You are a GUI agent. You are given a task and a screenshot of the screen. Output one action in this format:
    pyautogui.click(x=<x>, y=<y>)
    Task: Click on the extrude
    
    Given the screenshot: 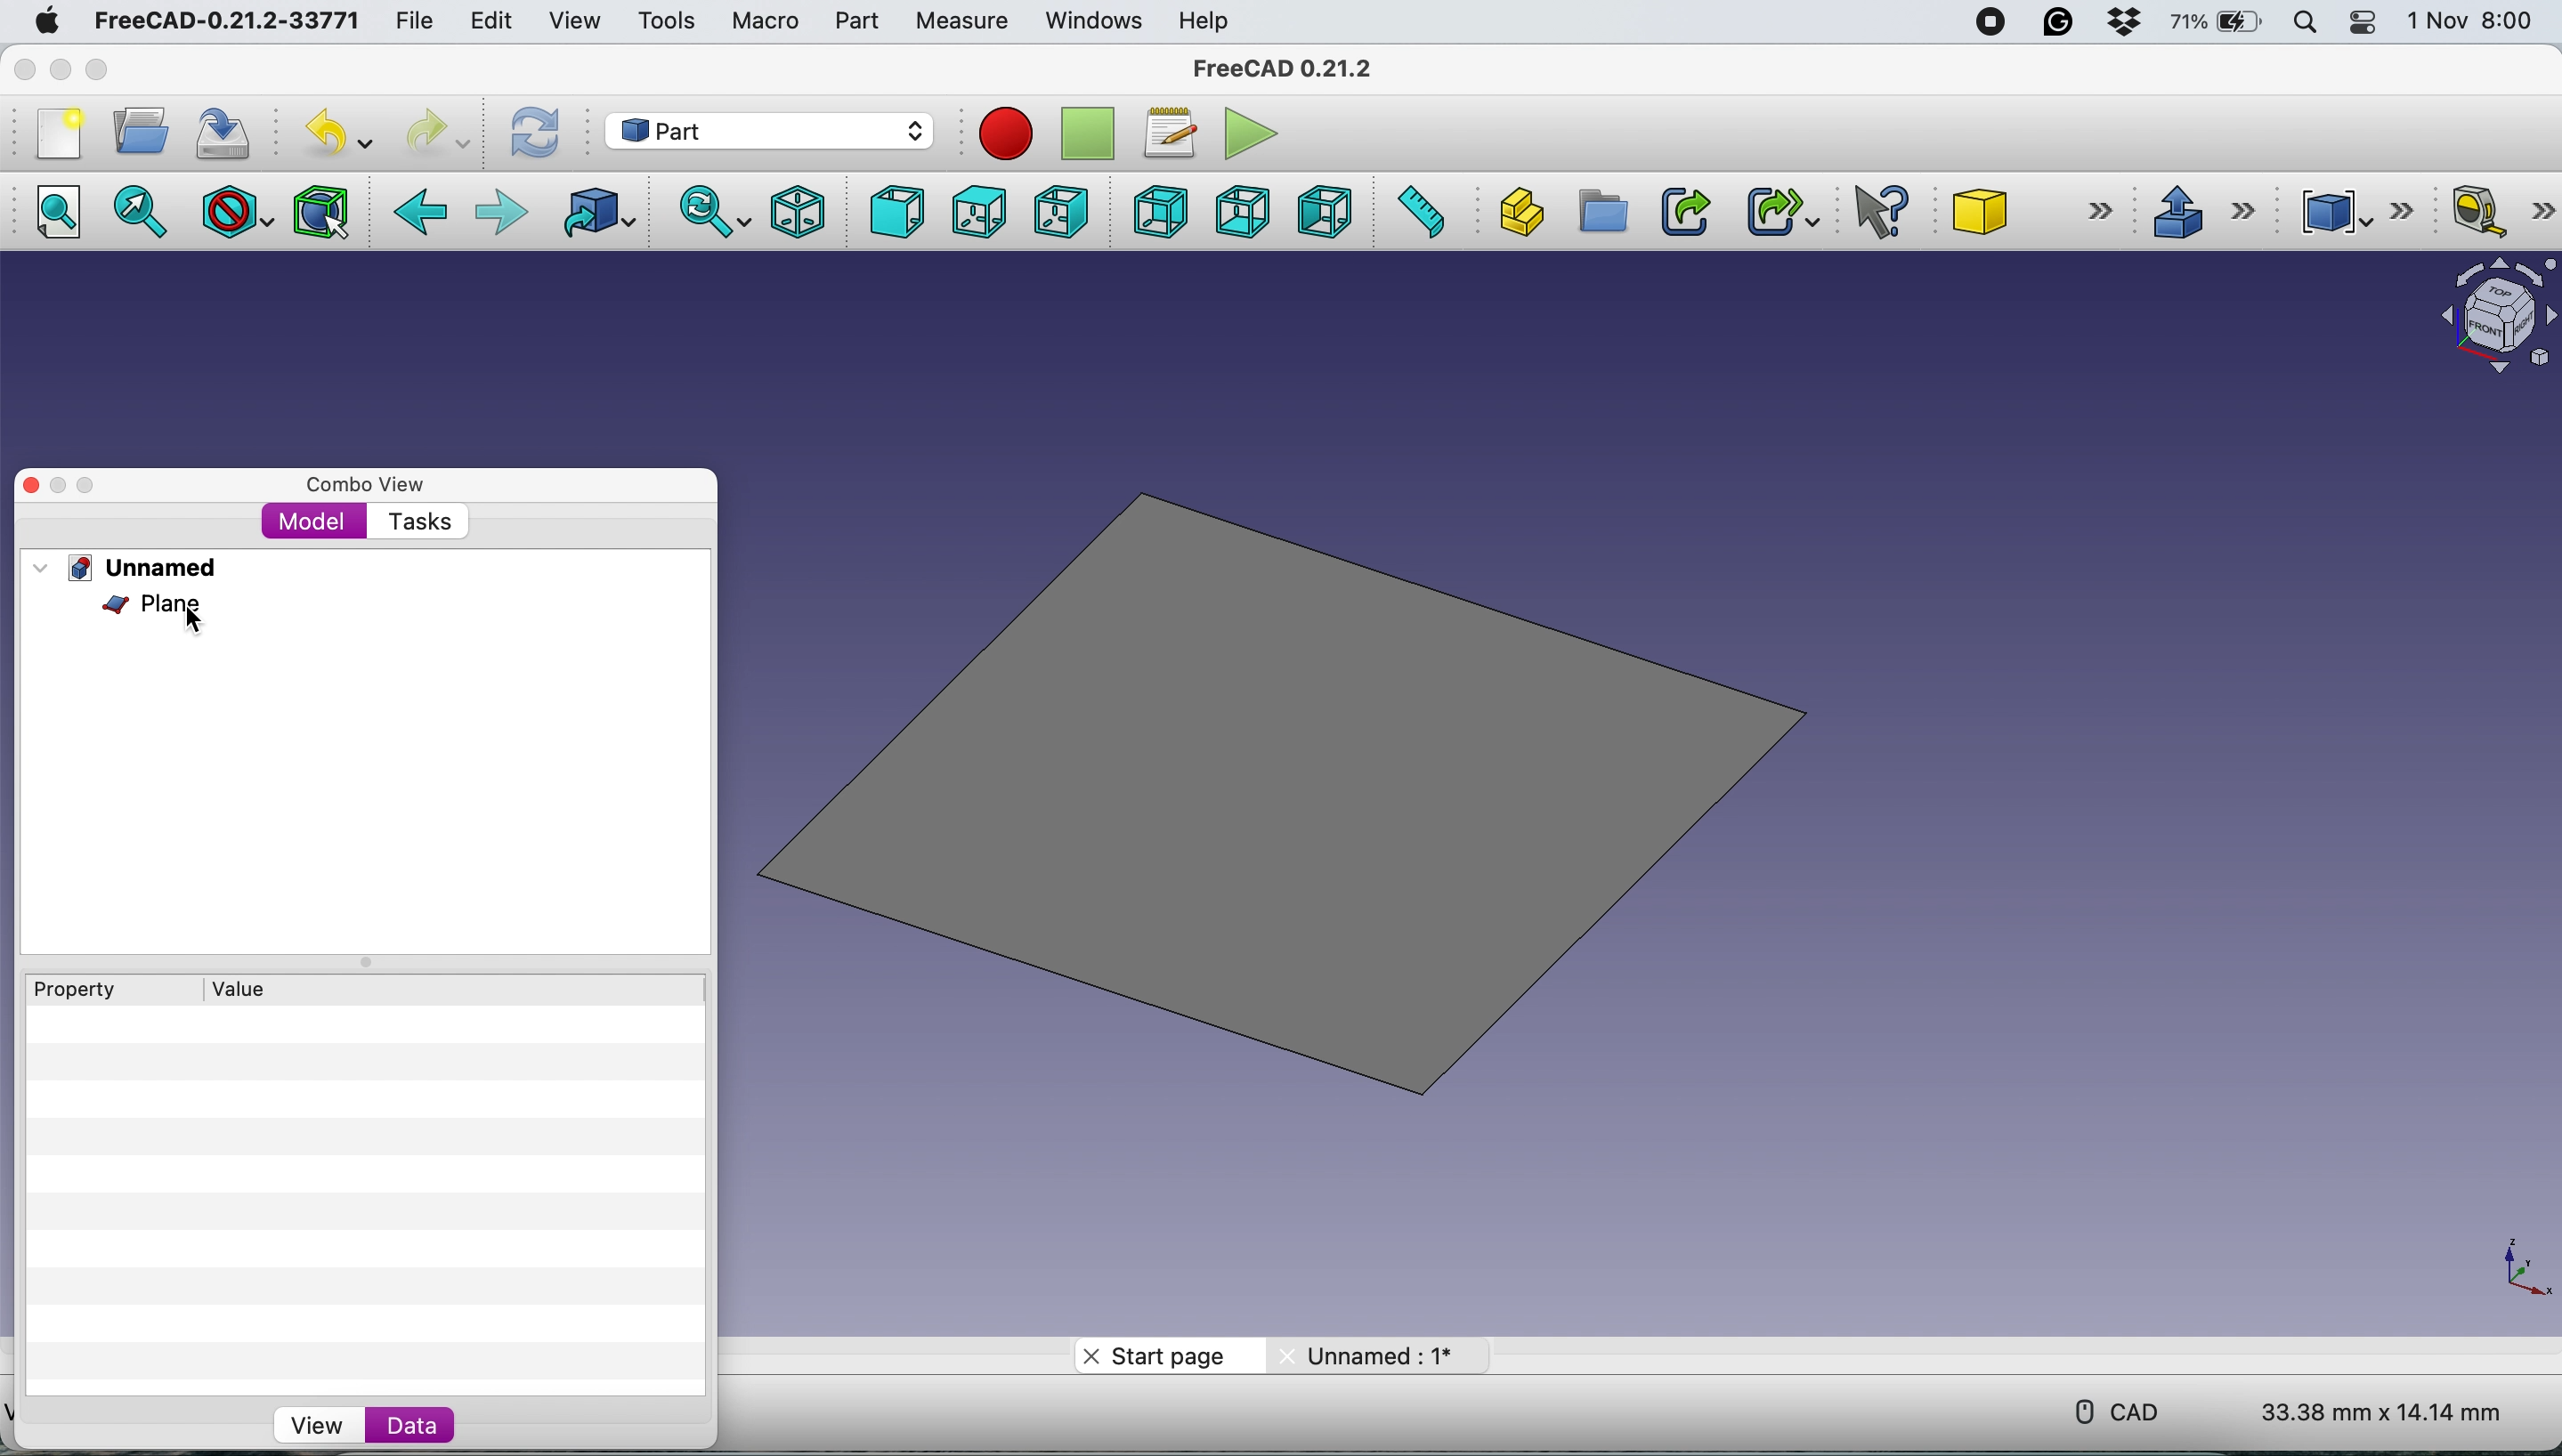 What is the action you would take?
    pyautogui.click(x=2209, y=212)
    